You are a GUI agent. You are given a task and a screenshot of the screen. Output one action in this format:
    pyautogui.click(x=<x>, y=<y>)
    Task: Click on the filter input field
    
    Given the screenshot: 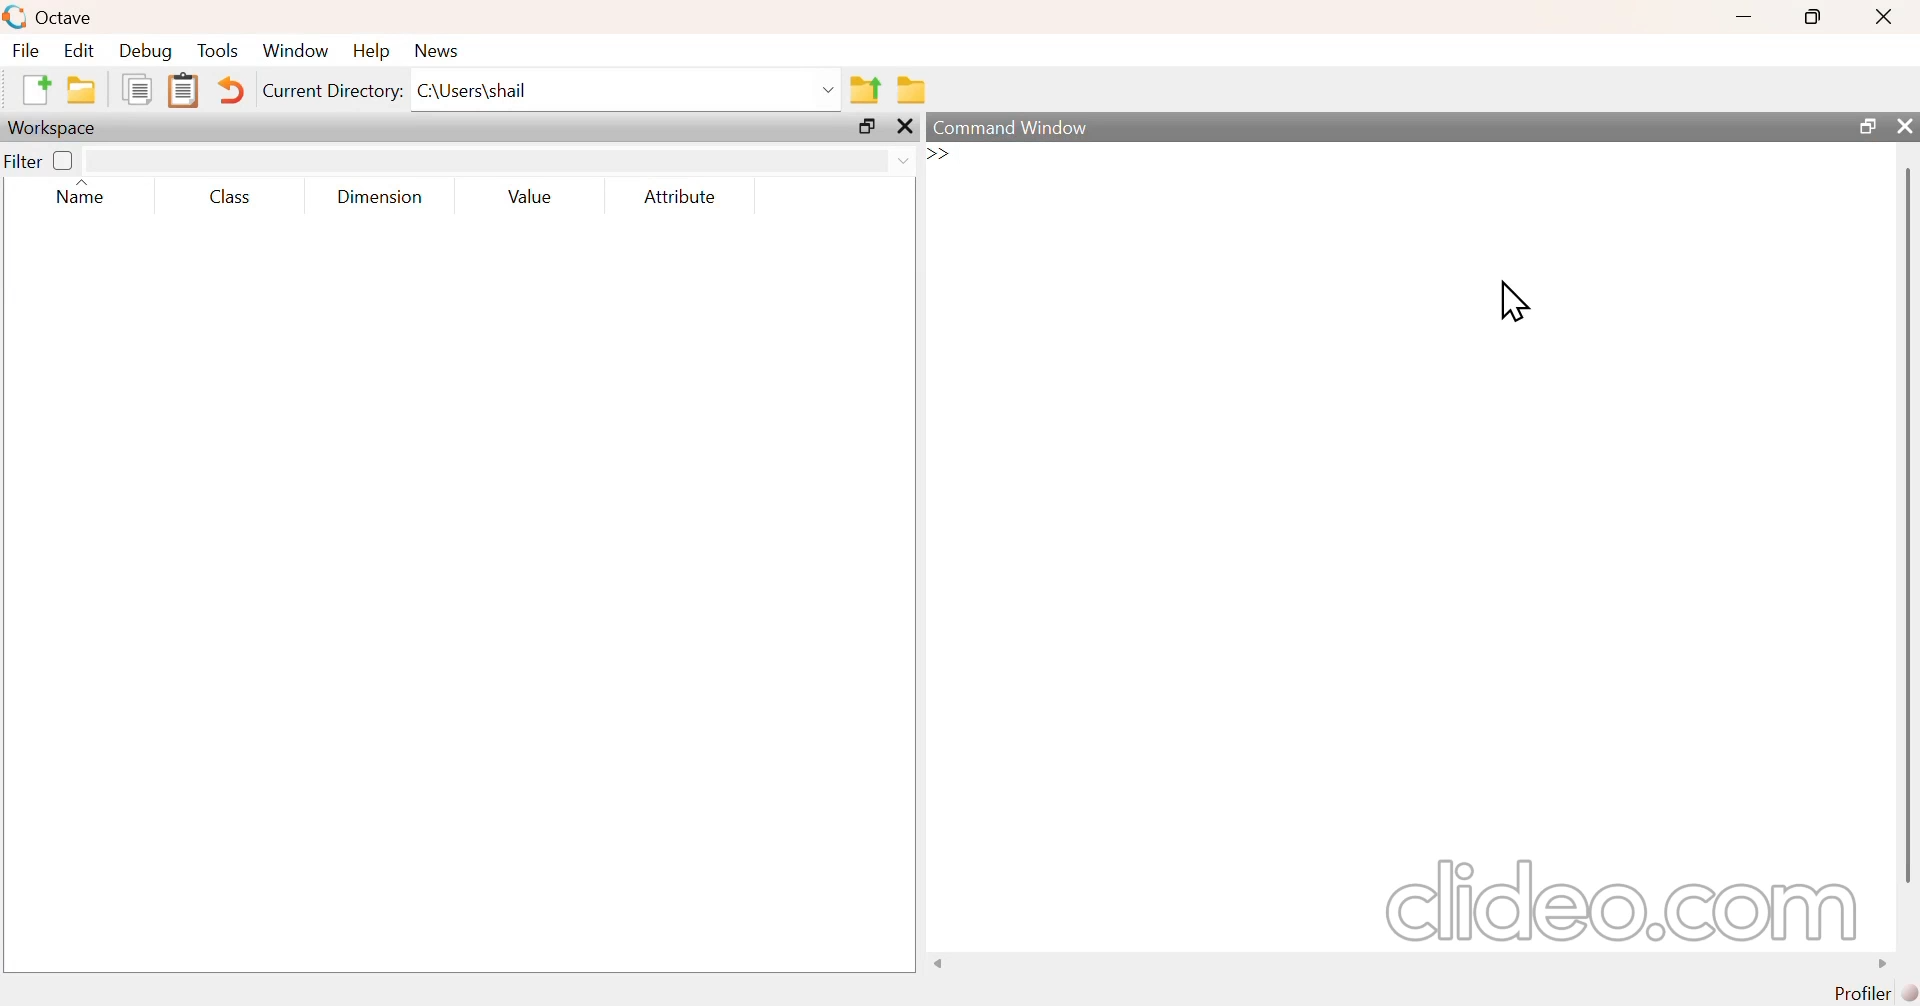 What is the action you would take?
    pyautogui.click(x=501, y=159)
    